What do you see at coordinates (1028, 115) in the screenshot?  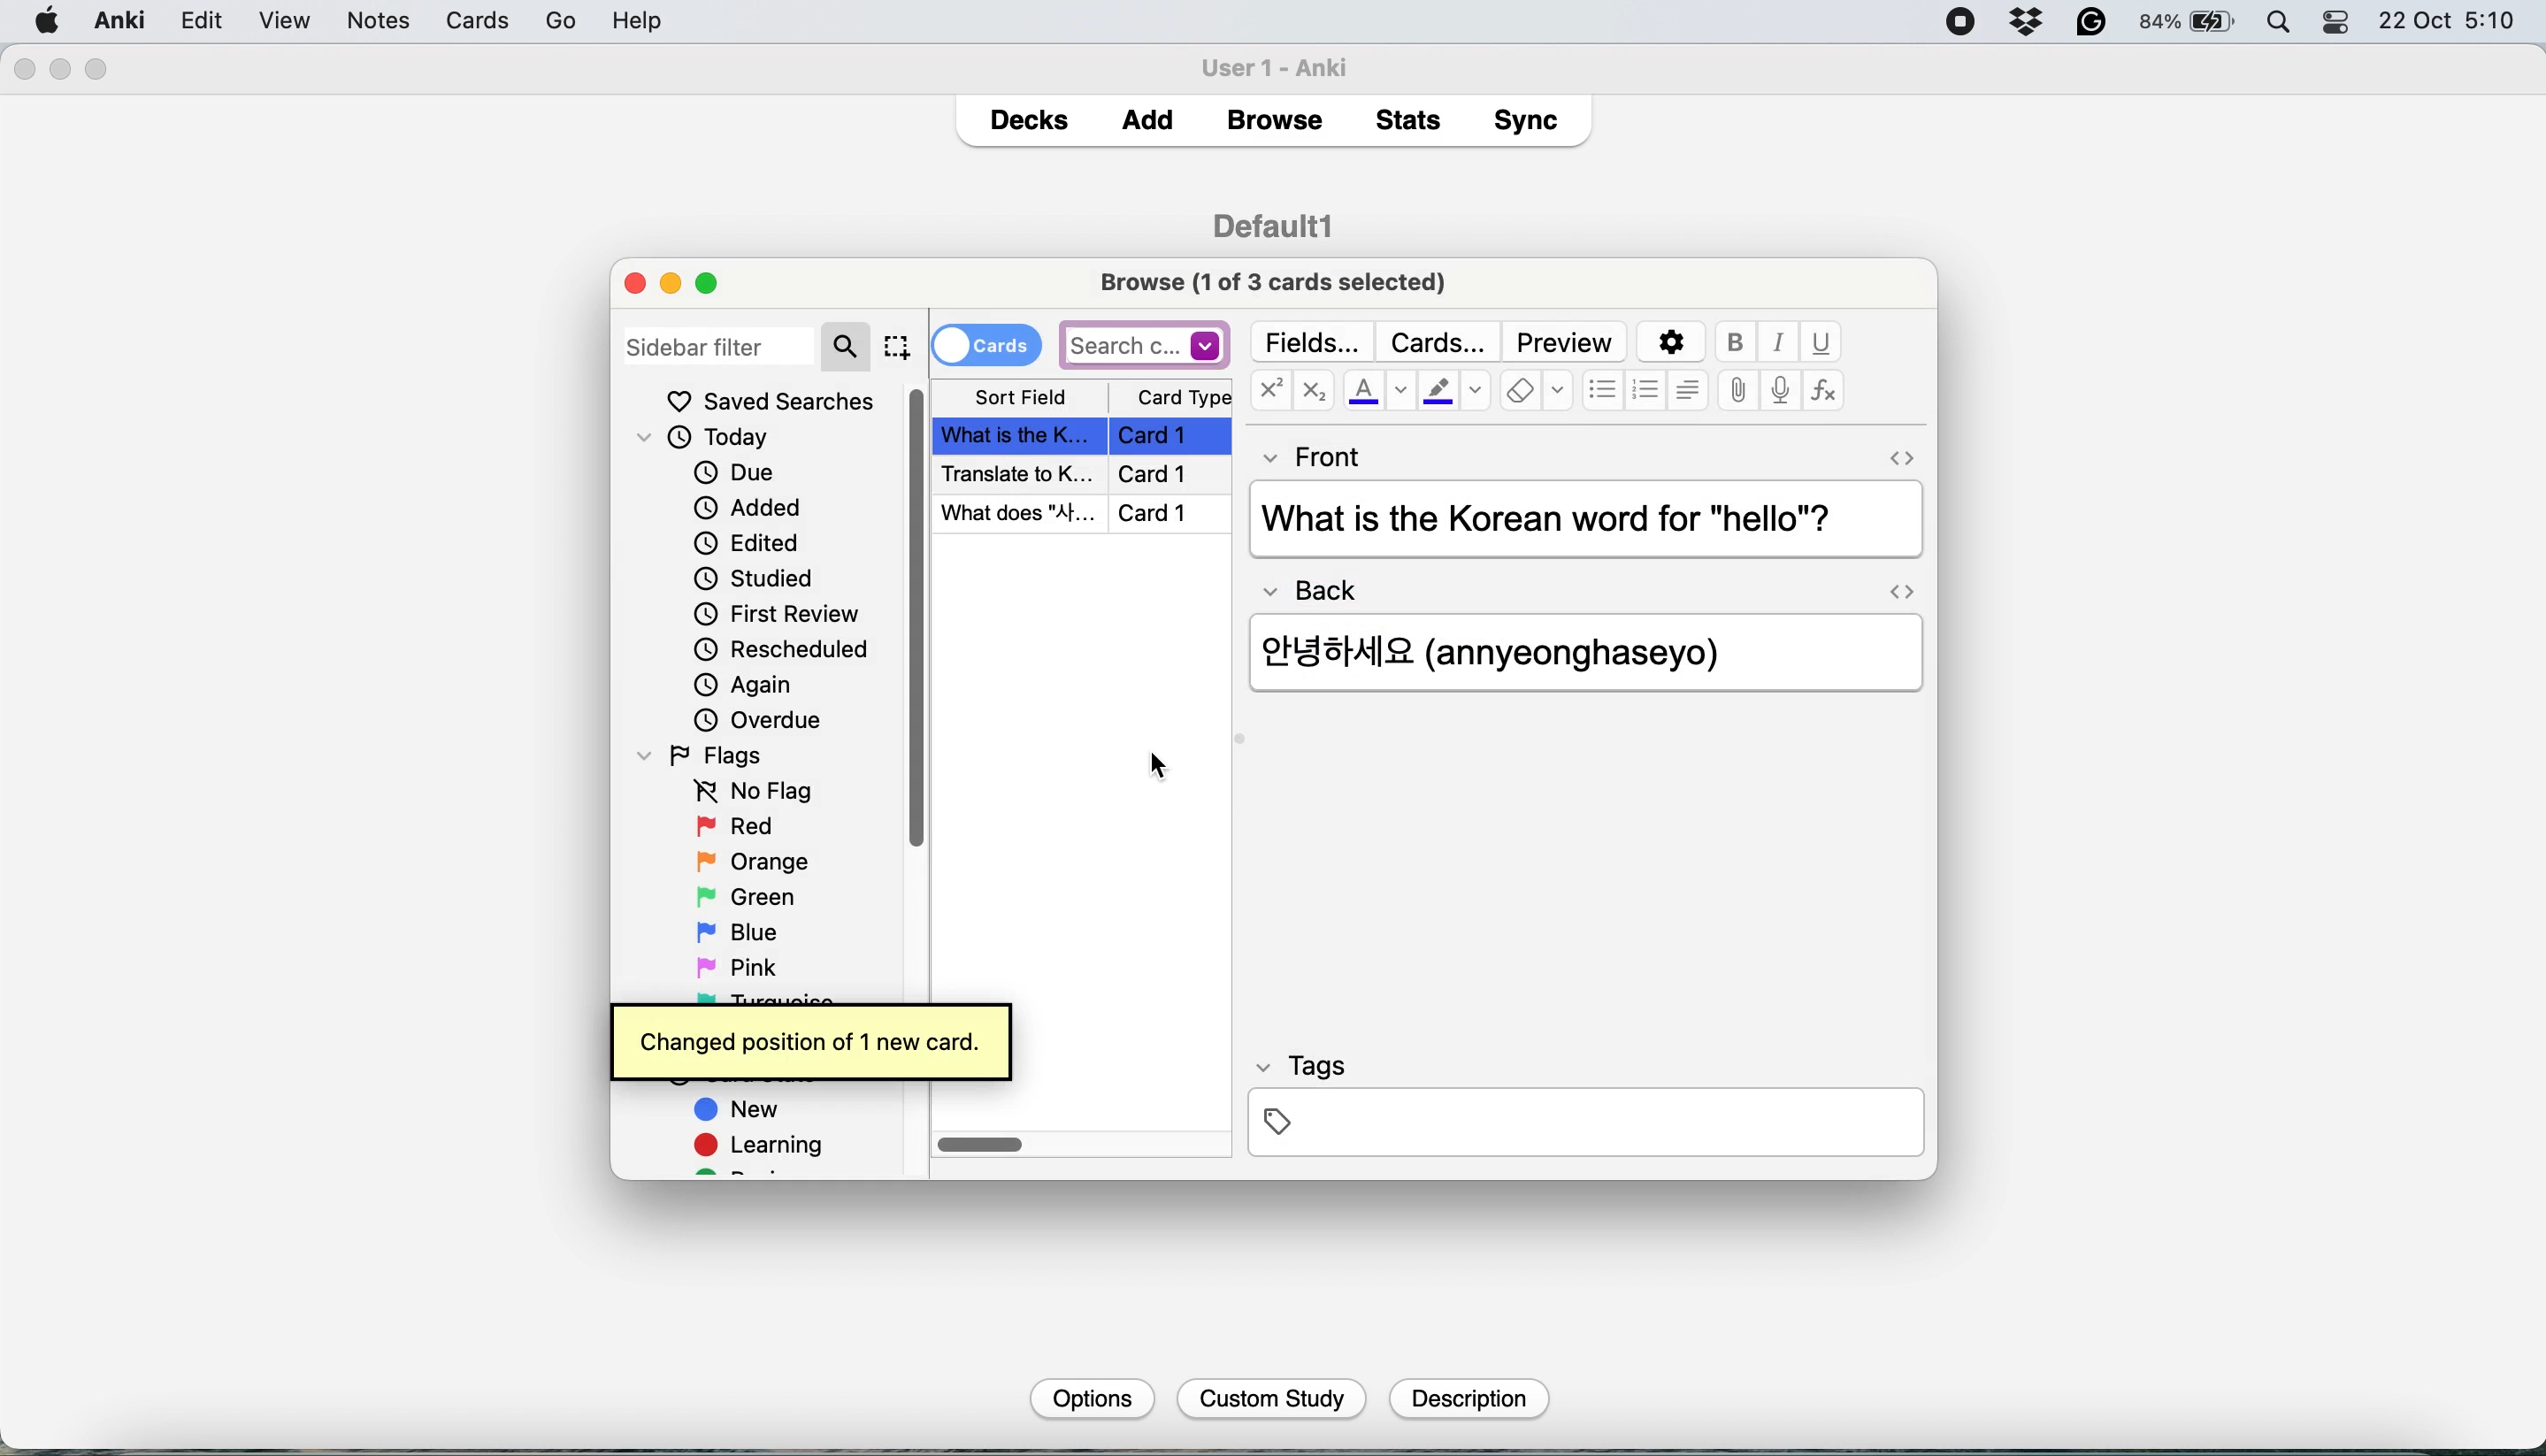 I see `Decks` at bounding box center [1028, 115].